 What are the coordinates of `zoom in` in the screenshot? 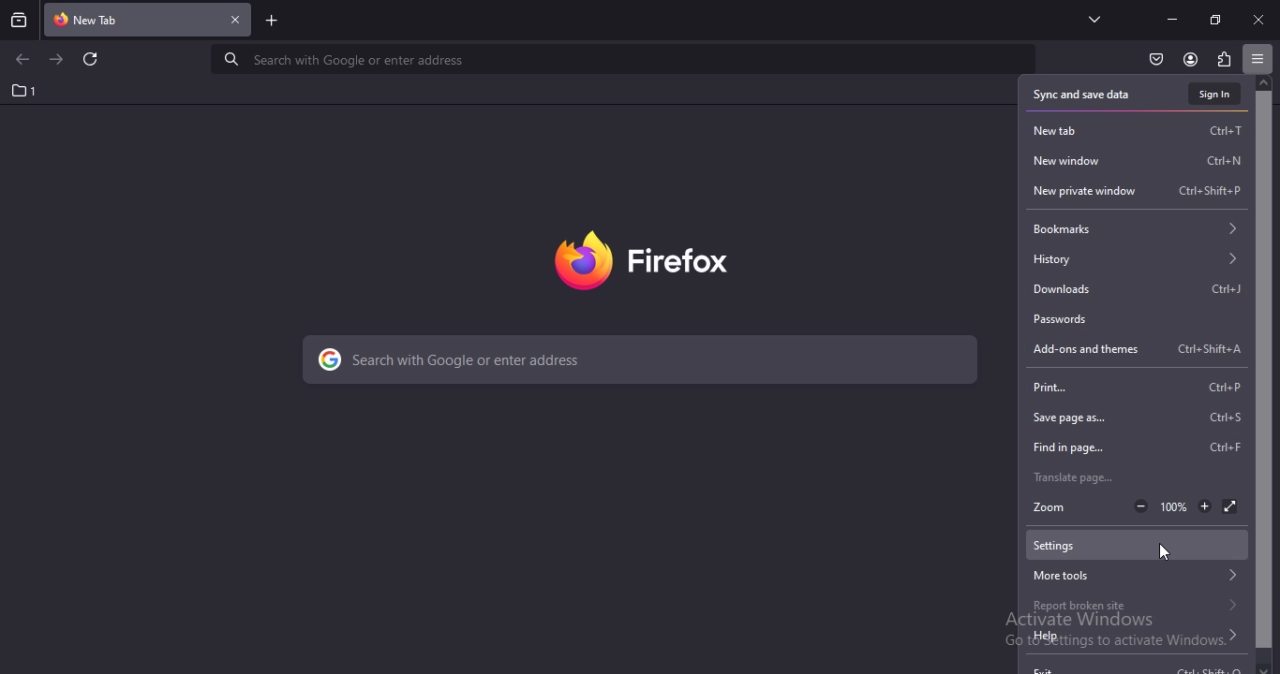 It's located at (1202, 506).